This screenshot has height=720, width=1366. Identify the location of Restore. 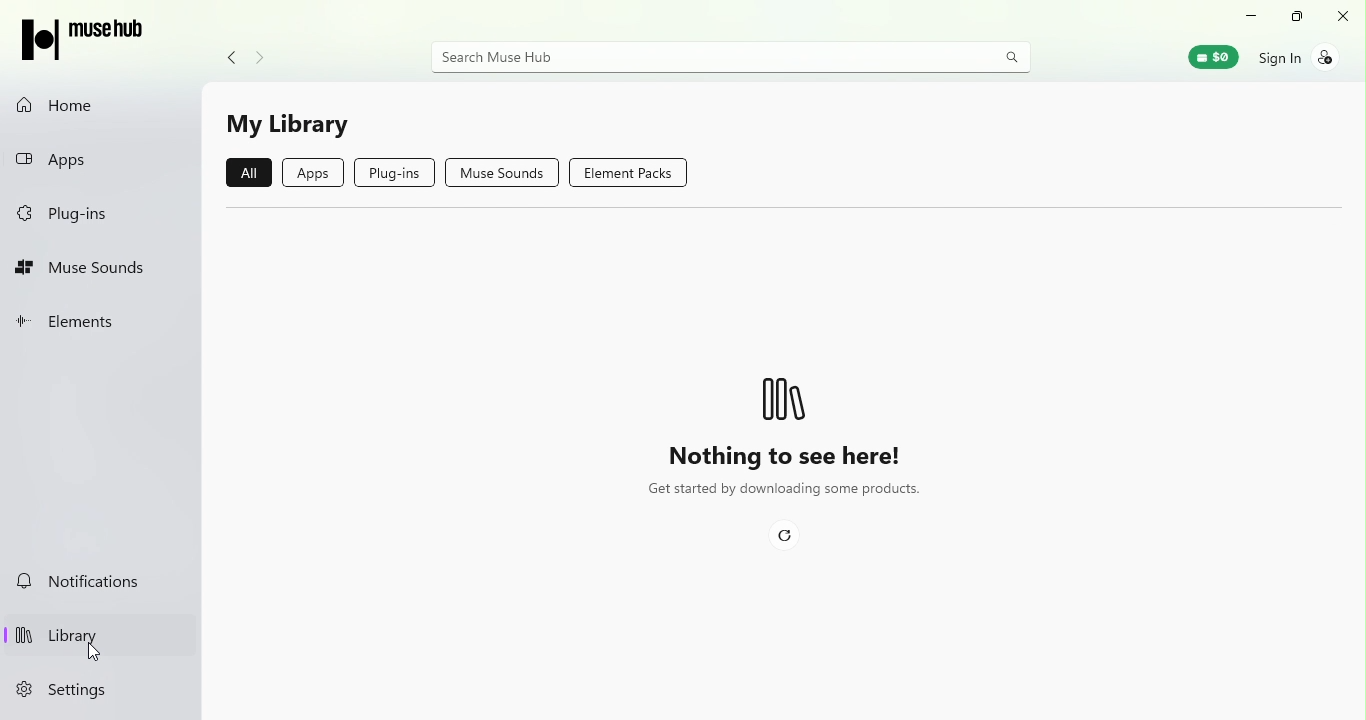
(1295, 20).